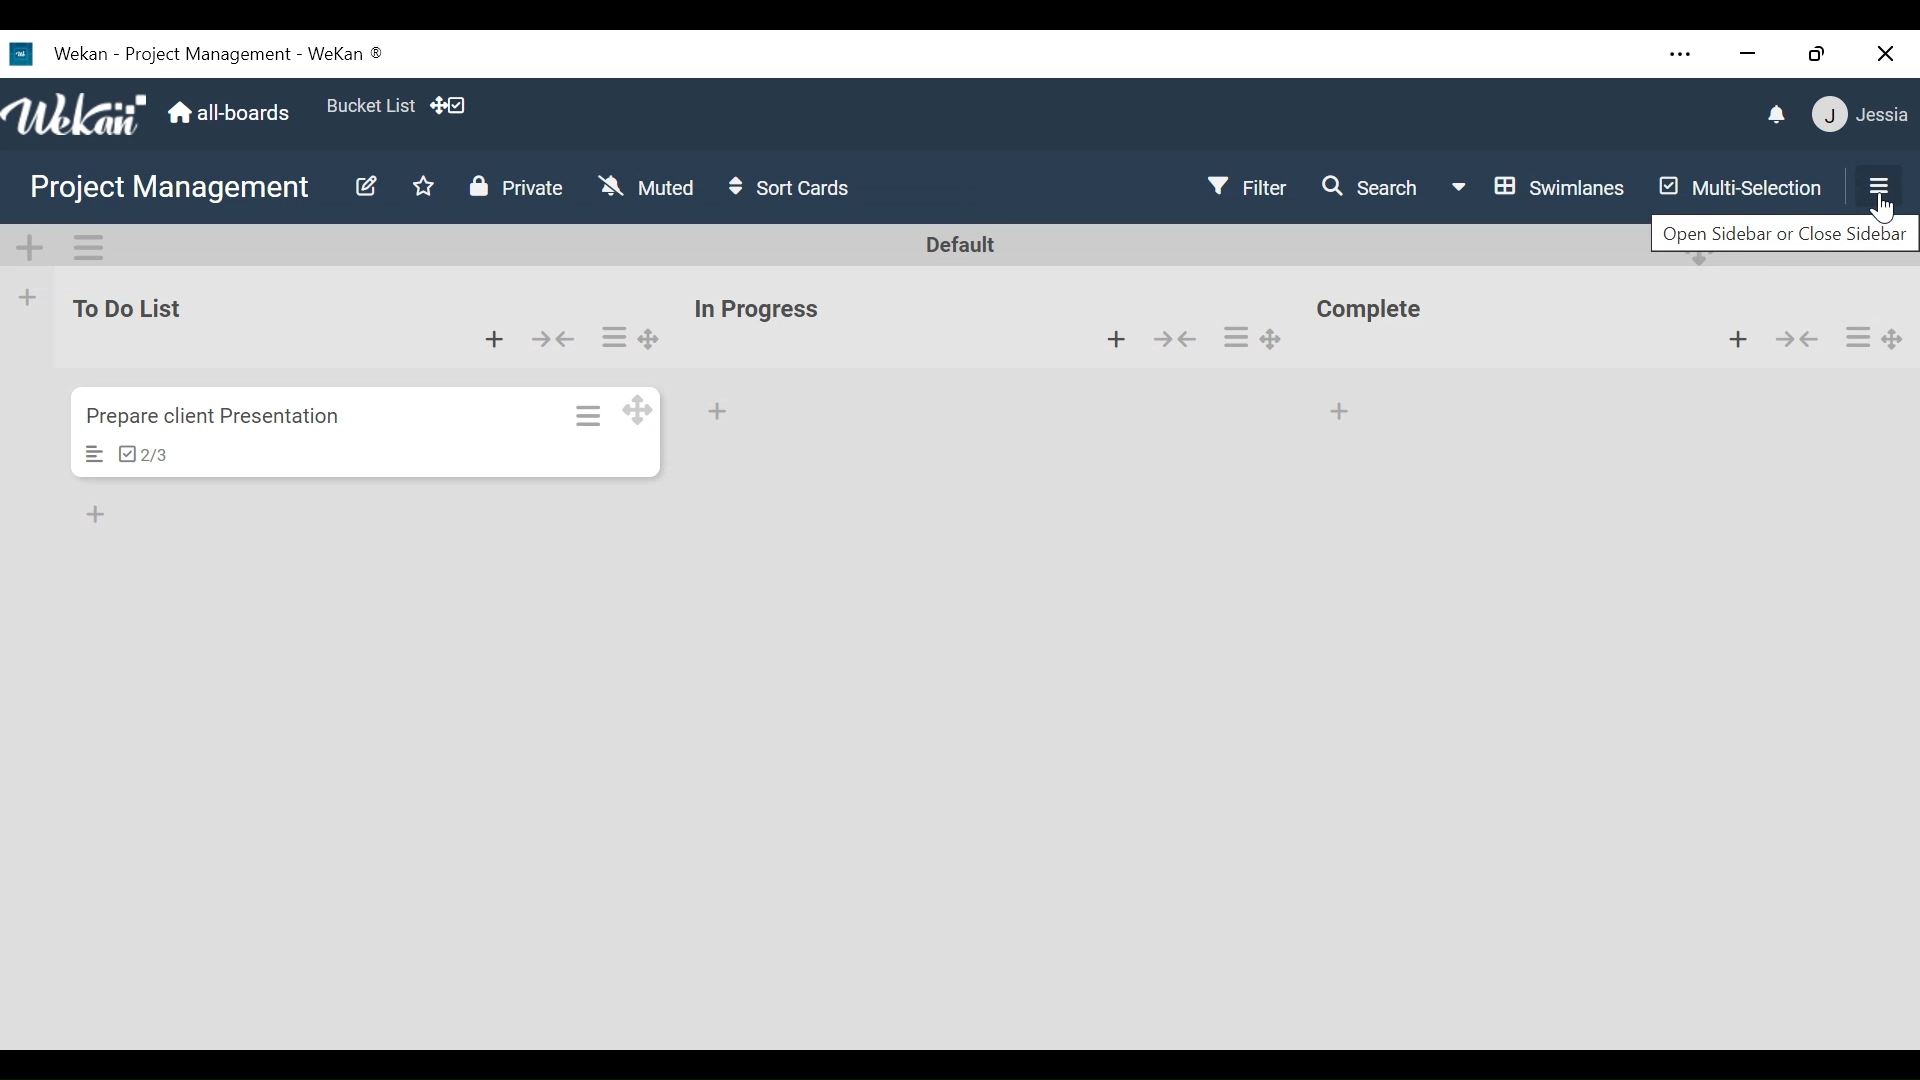 This screenshot has height=1080, width=1920. I want to click on Desktop drag handles, so click(652, 339).